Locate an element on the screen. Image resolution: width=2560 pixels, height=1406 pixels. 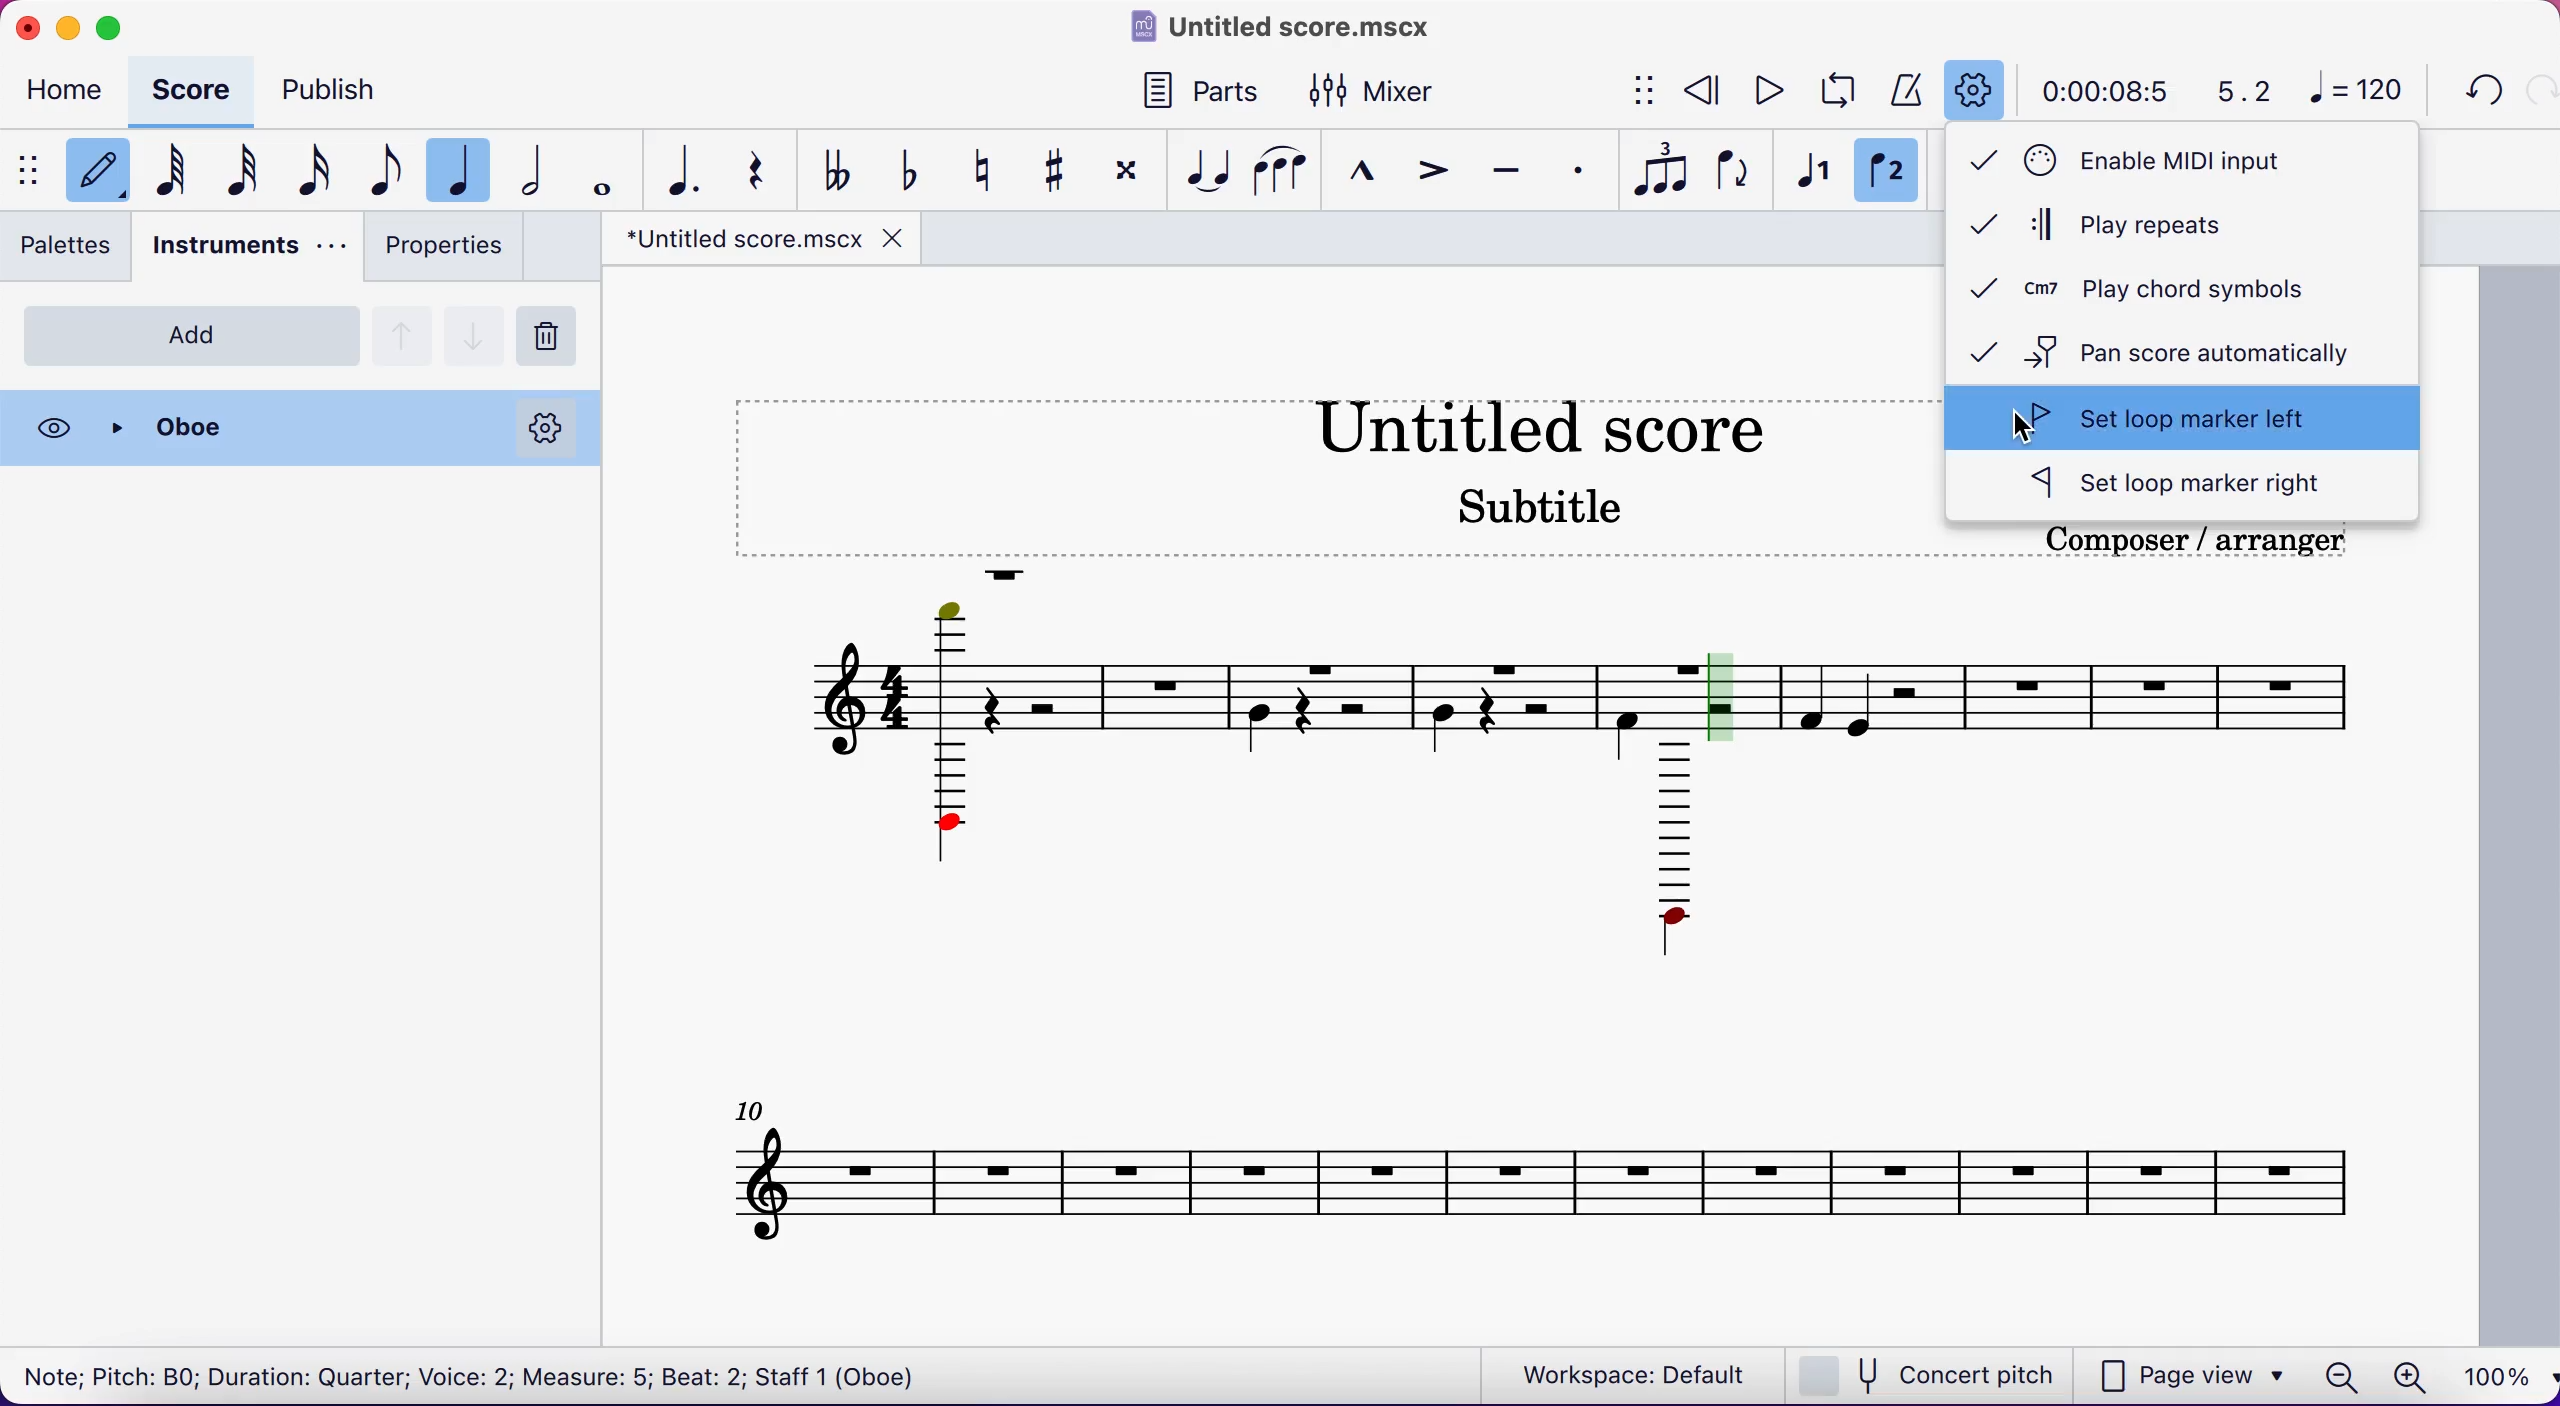
untitled score subtitle composer/arranger 10 is located at coordinates (1562, 927).